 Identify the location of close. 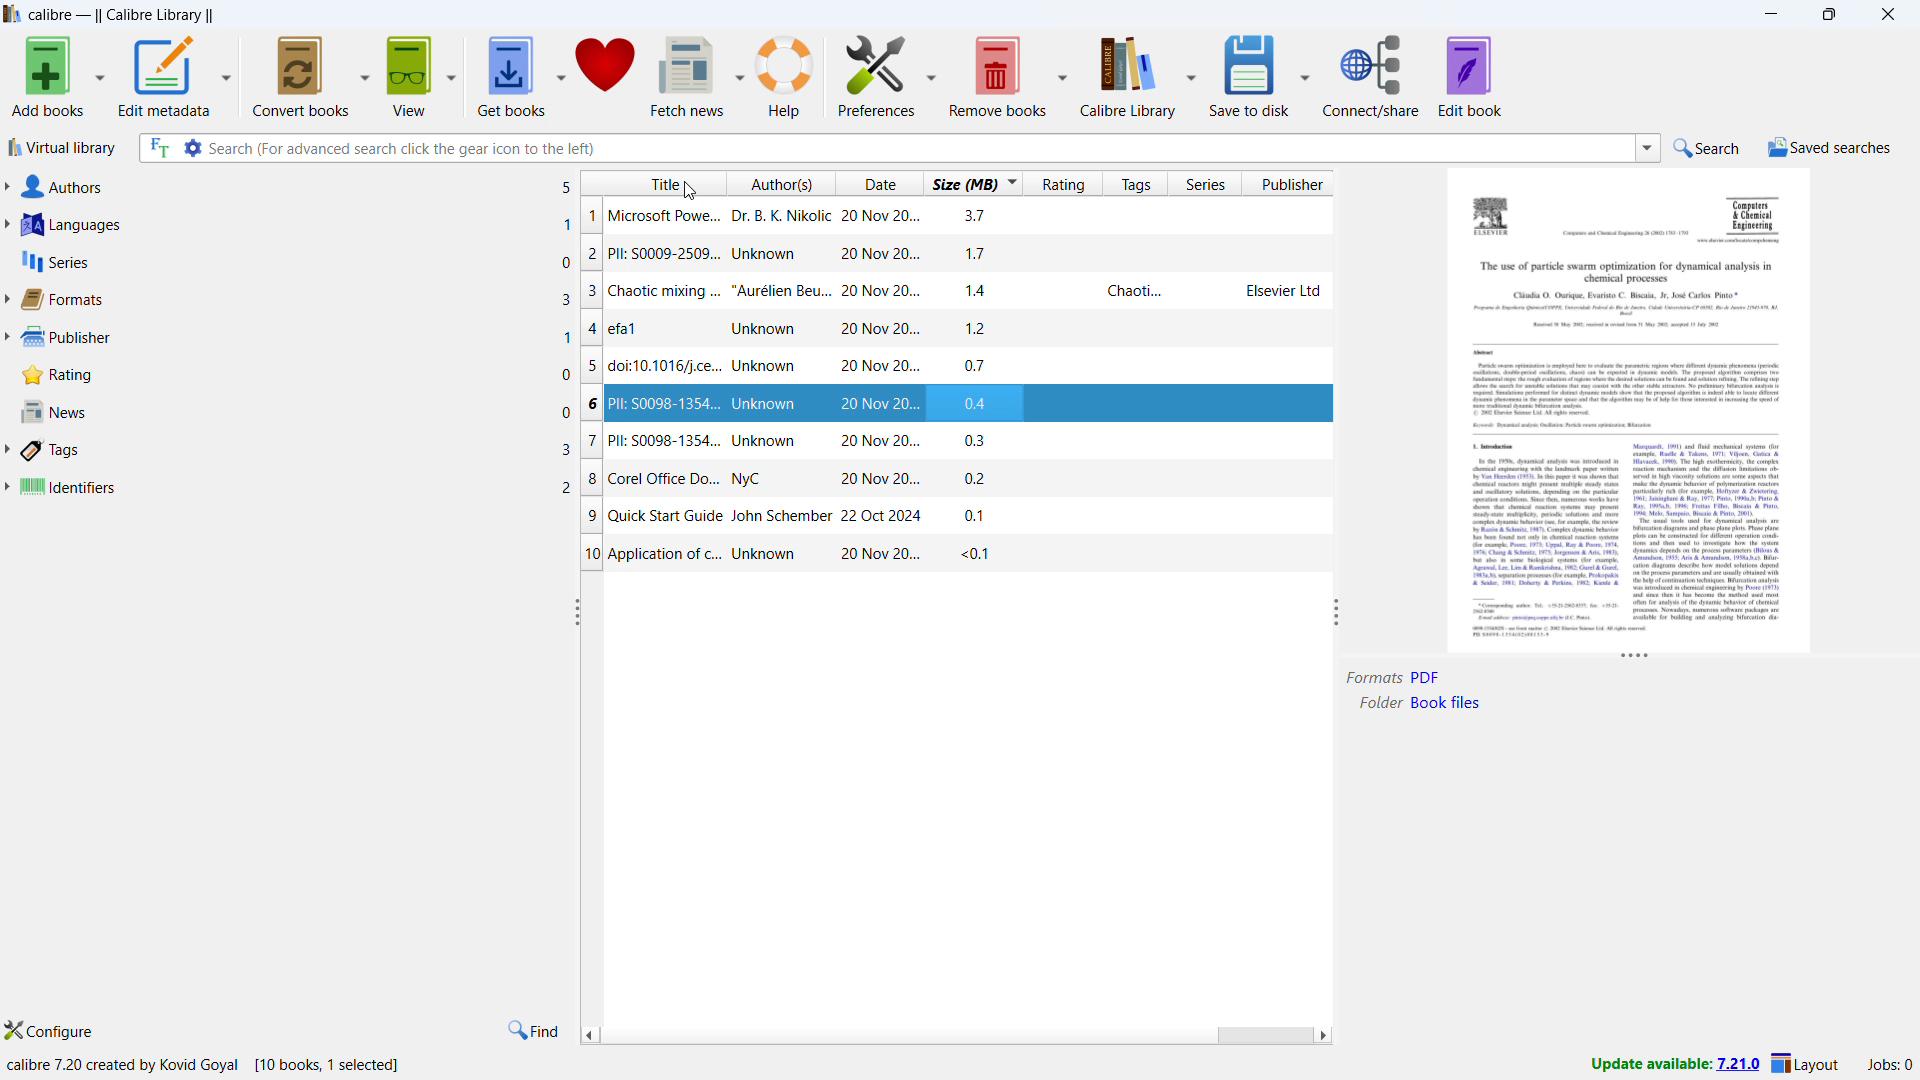
(1889, 12).